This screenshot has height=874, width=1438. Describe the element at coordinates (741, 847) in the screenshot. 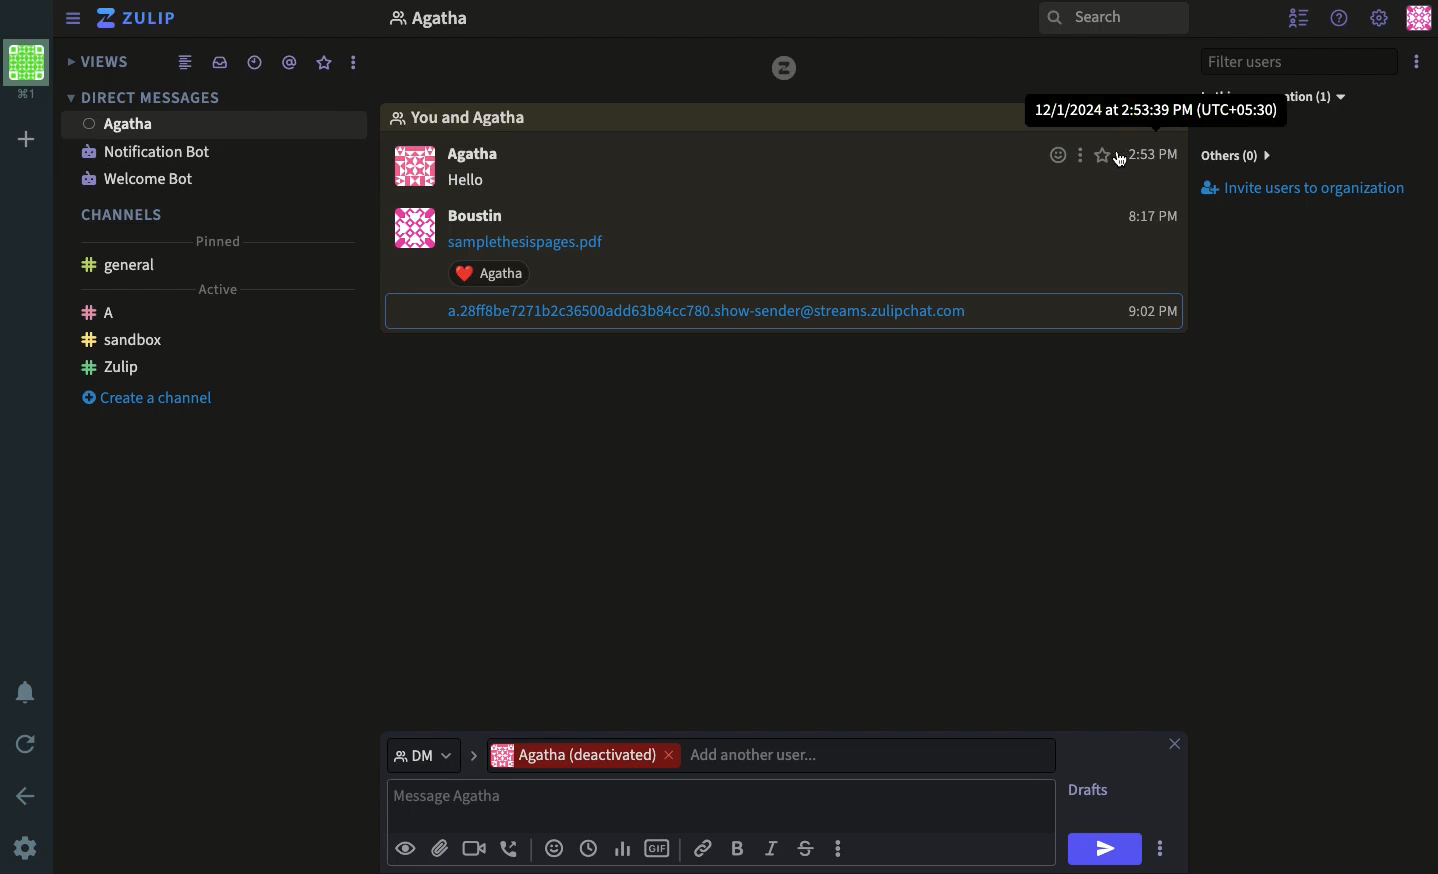

I see `Bold` at that location.